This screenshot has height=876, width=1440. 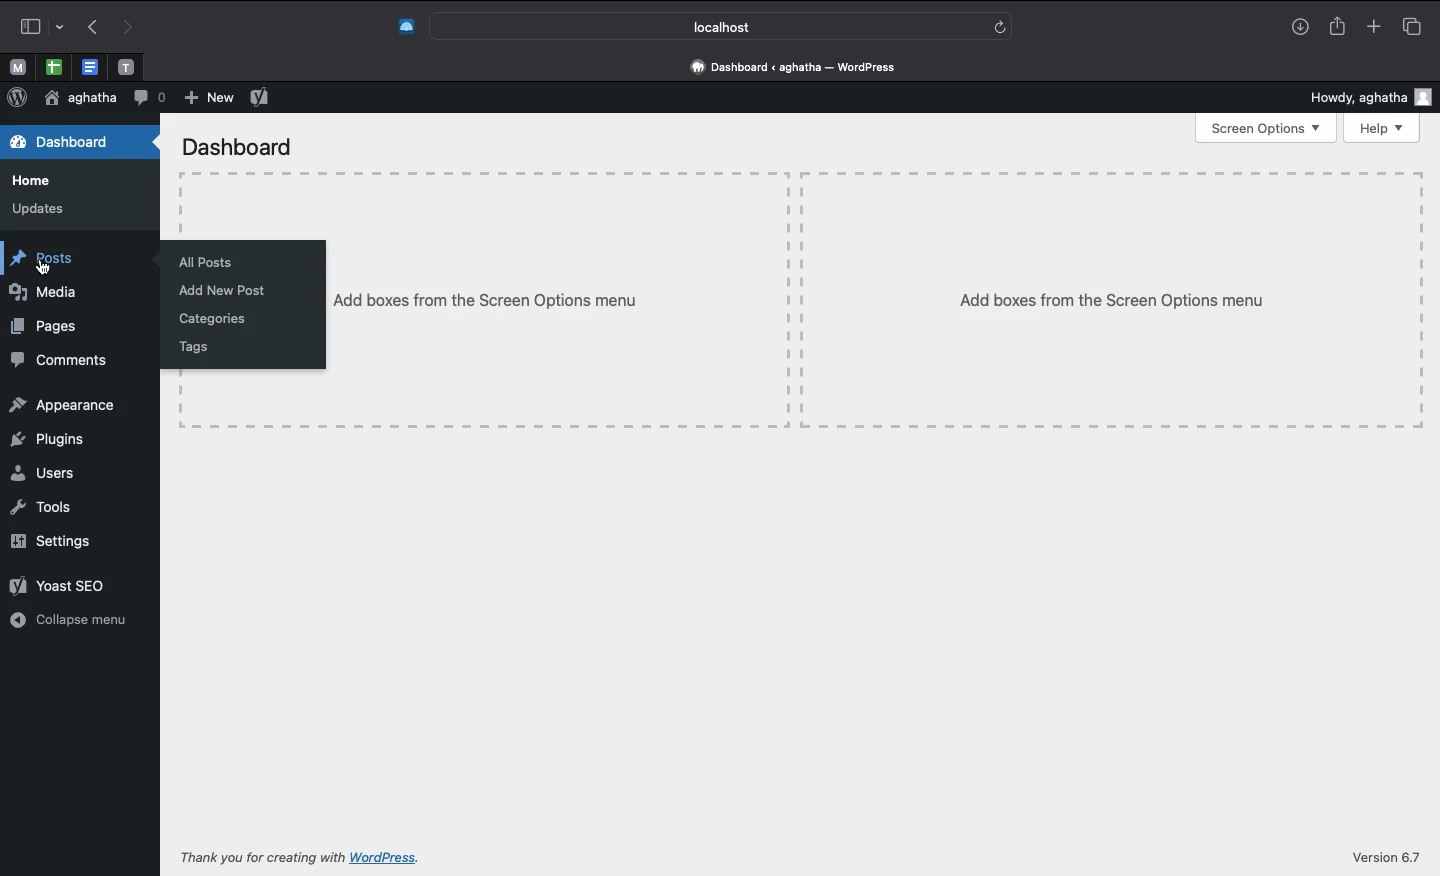 I want to click on All posts, so click(x=209, y=262).